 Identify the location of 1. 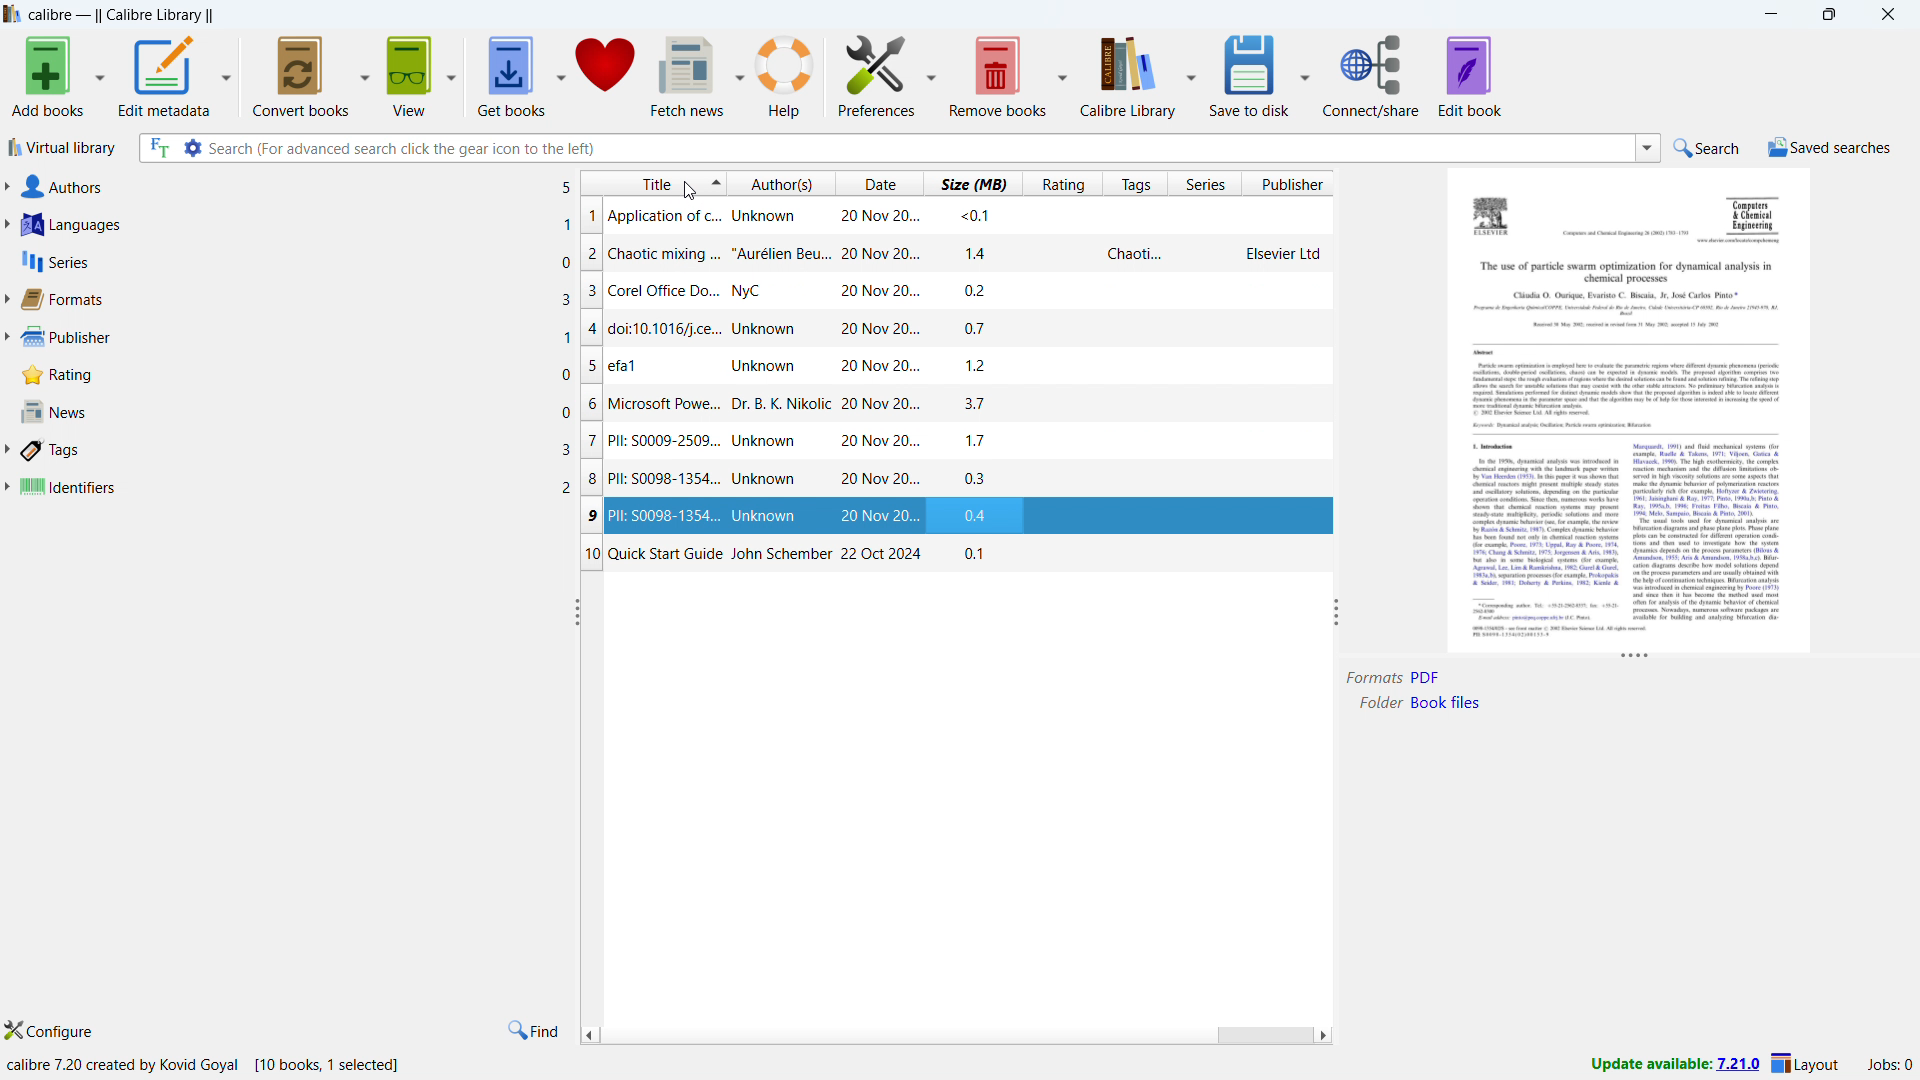
(592, 217).